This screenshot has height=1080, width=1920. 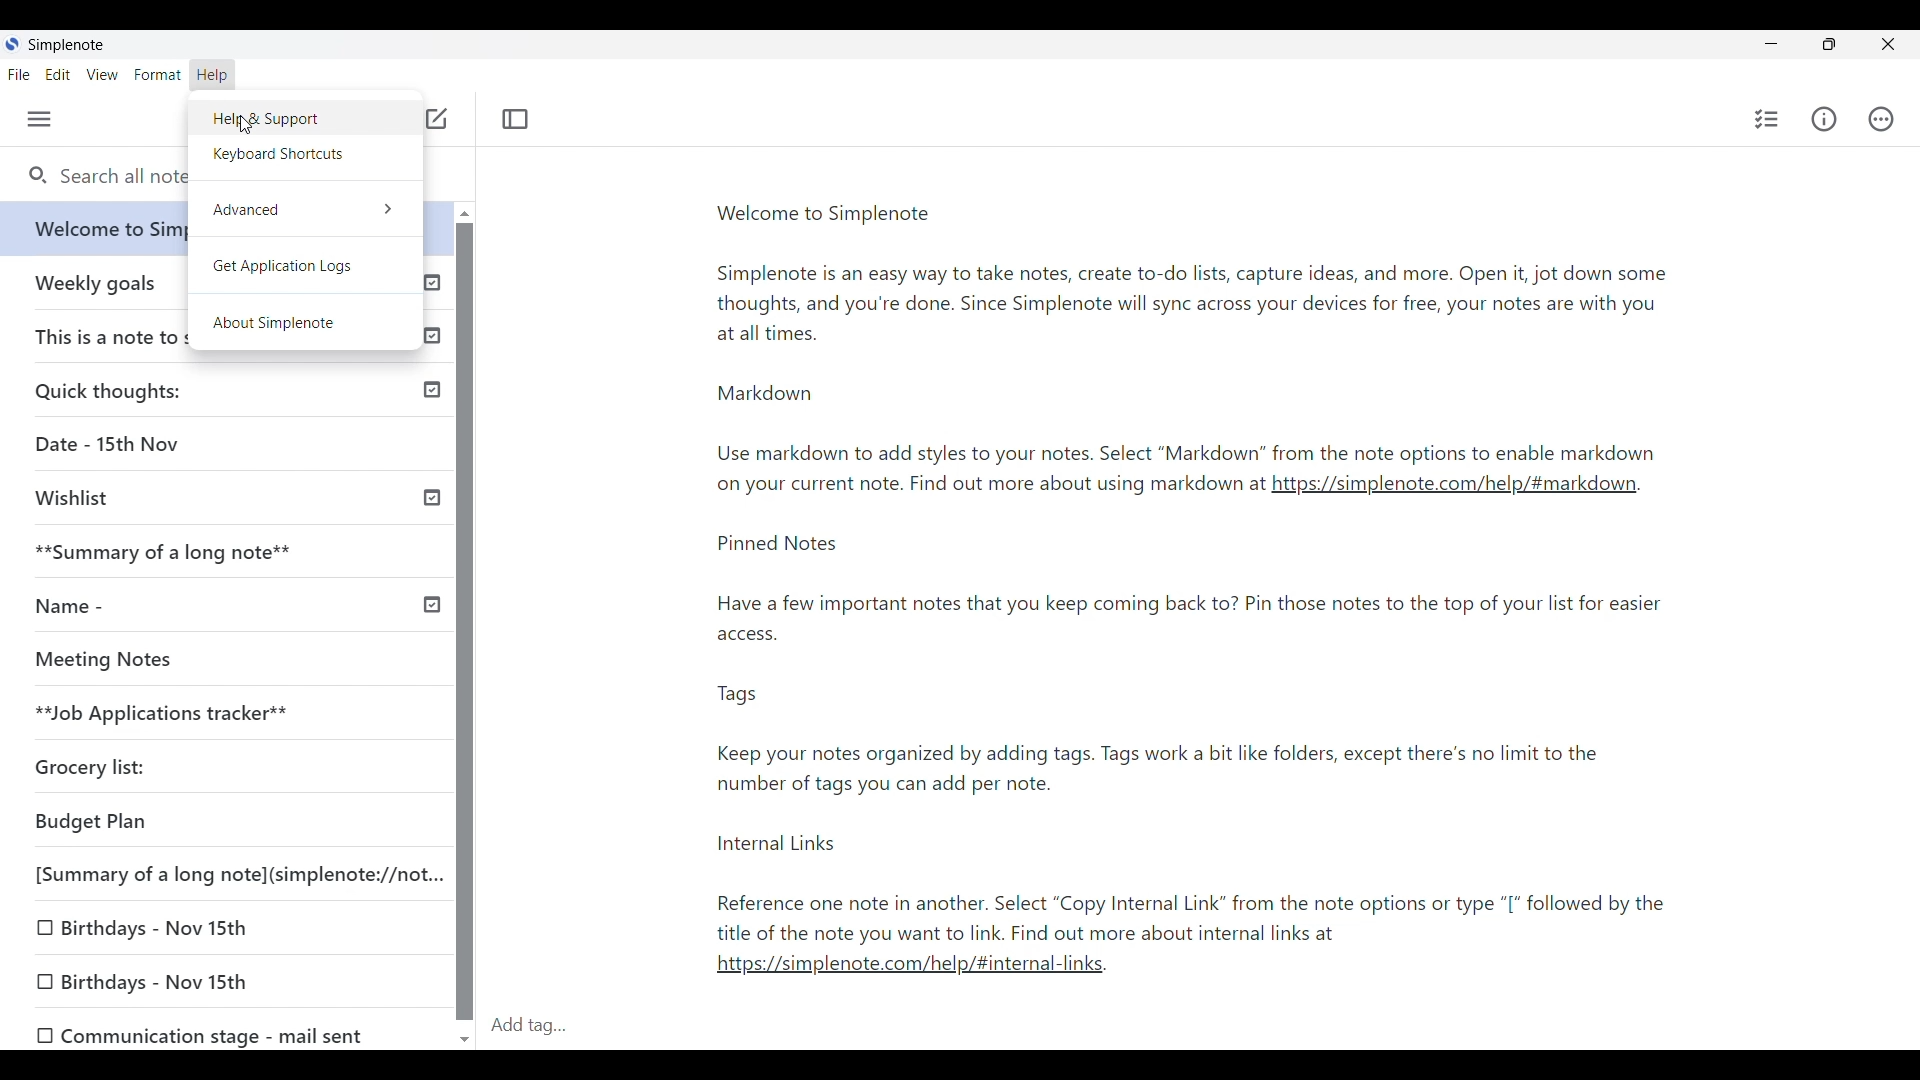 I want to click on Name -, so click(x=206, y=603).